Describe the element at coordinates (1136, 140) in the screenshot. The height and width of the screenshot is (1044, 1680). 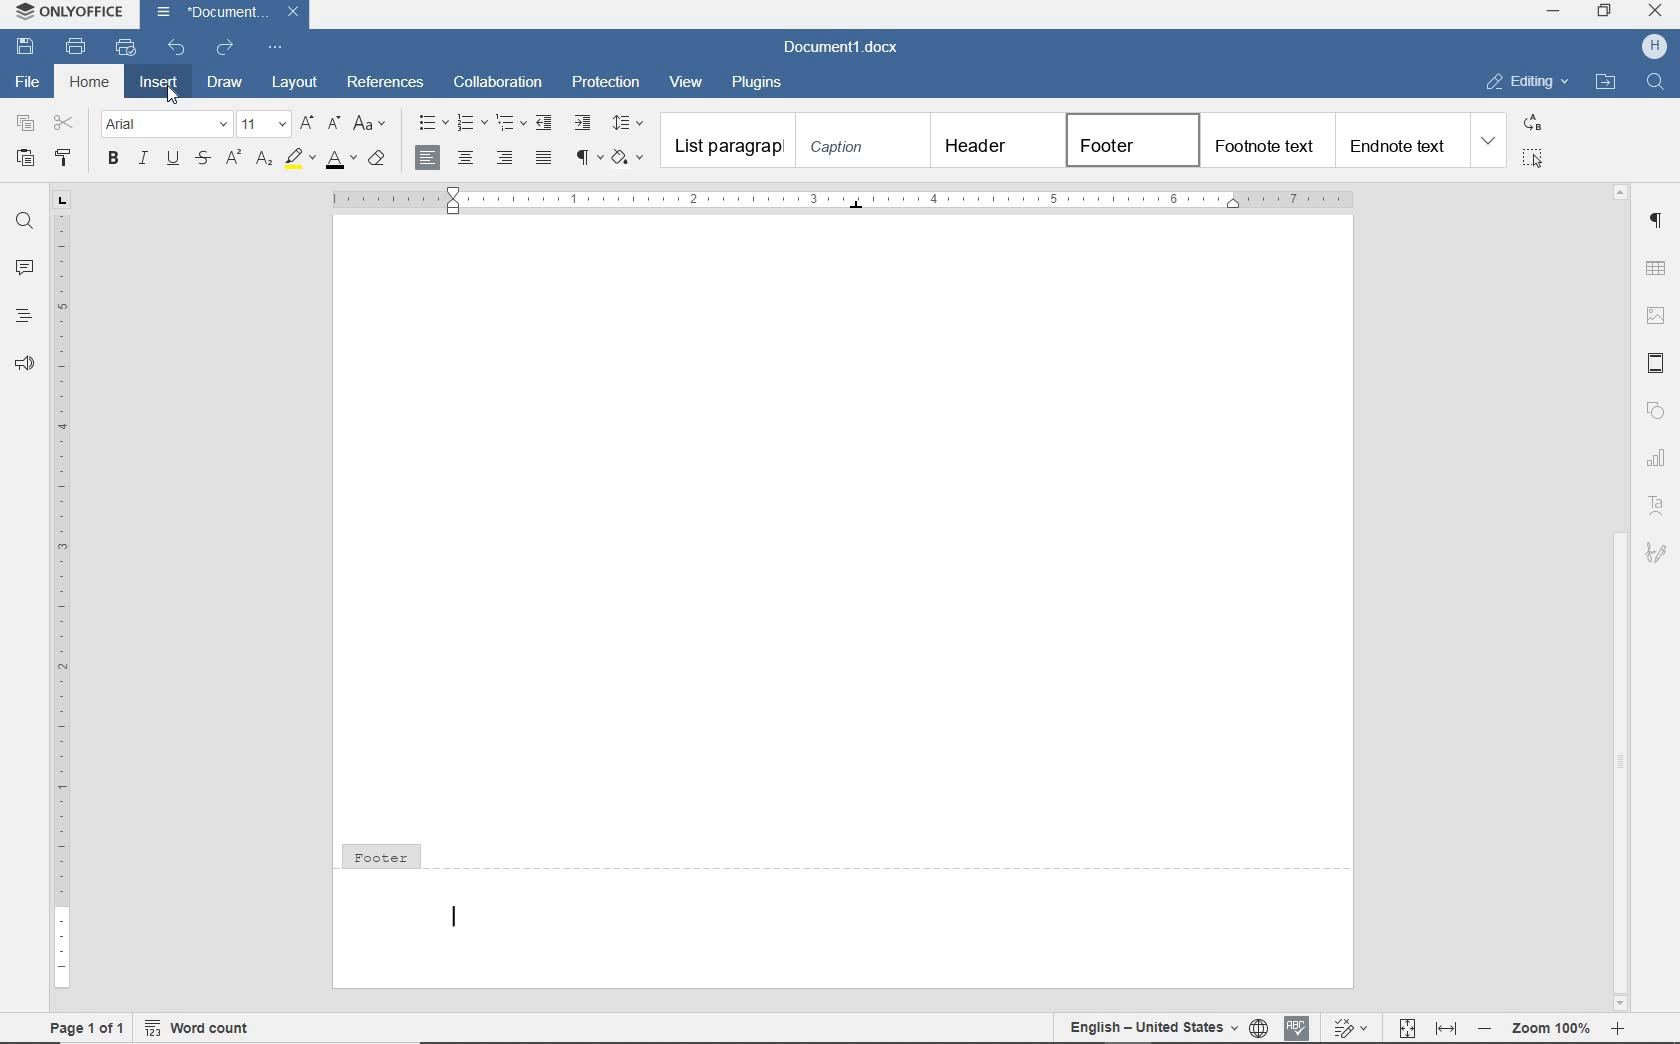
I see `footer` at that location.